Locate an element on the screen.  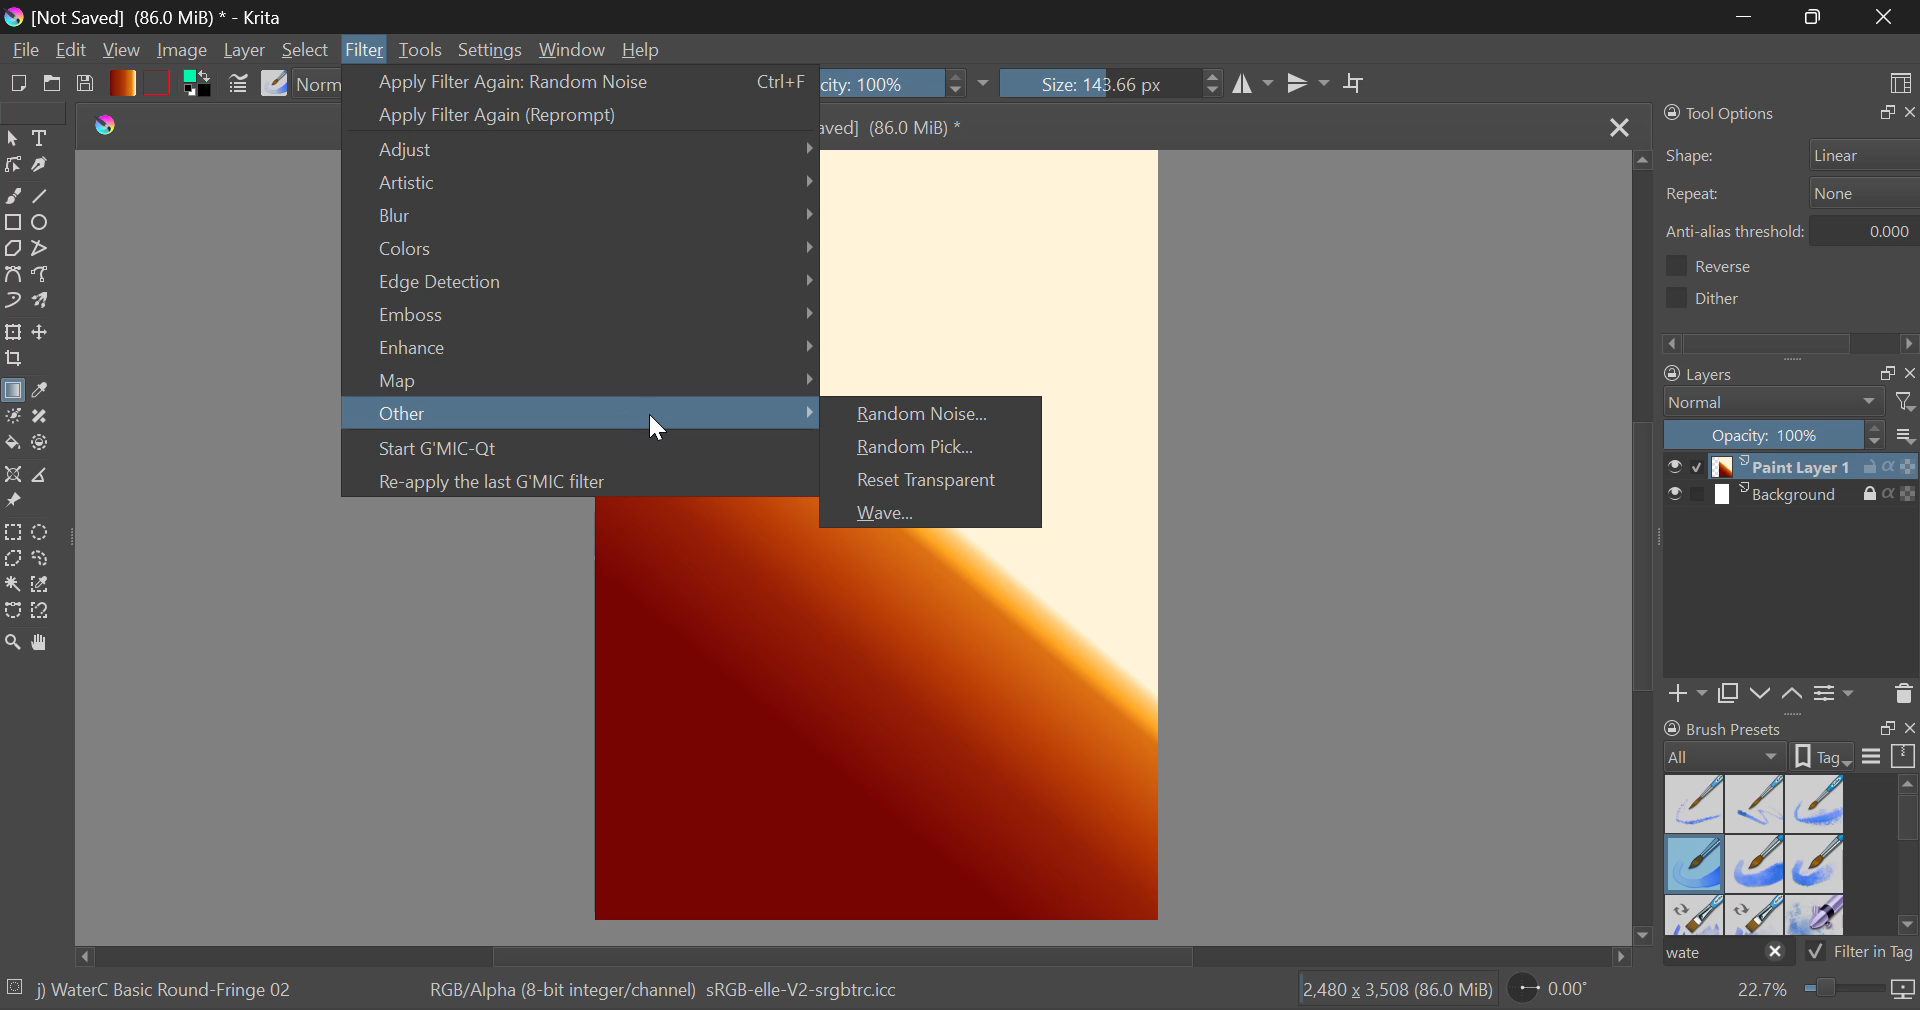
Cursor on Other is located at coordinates (584, 416).